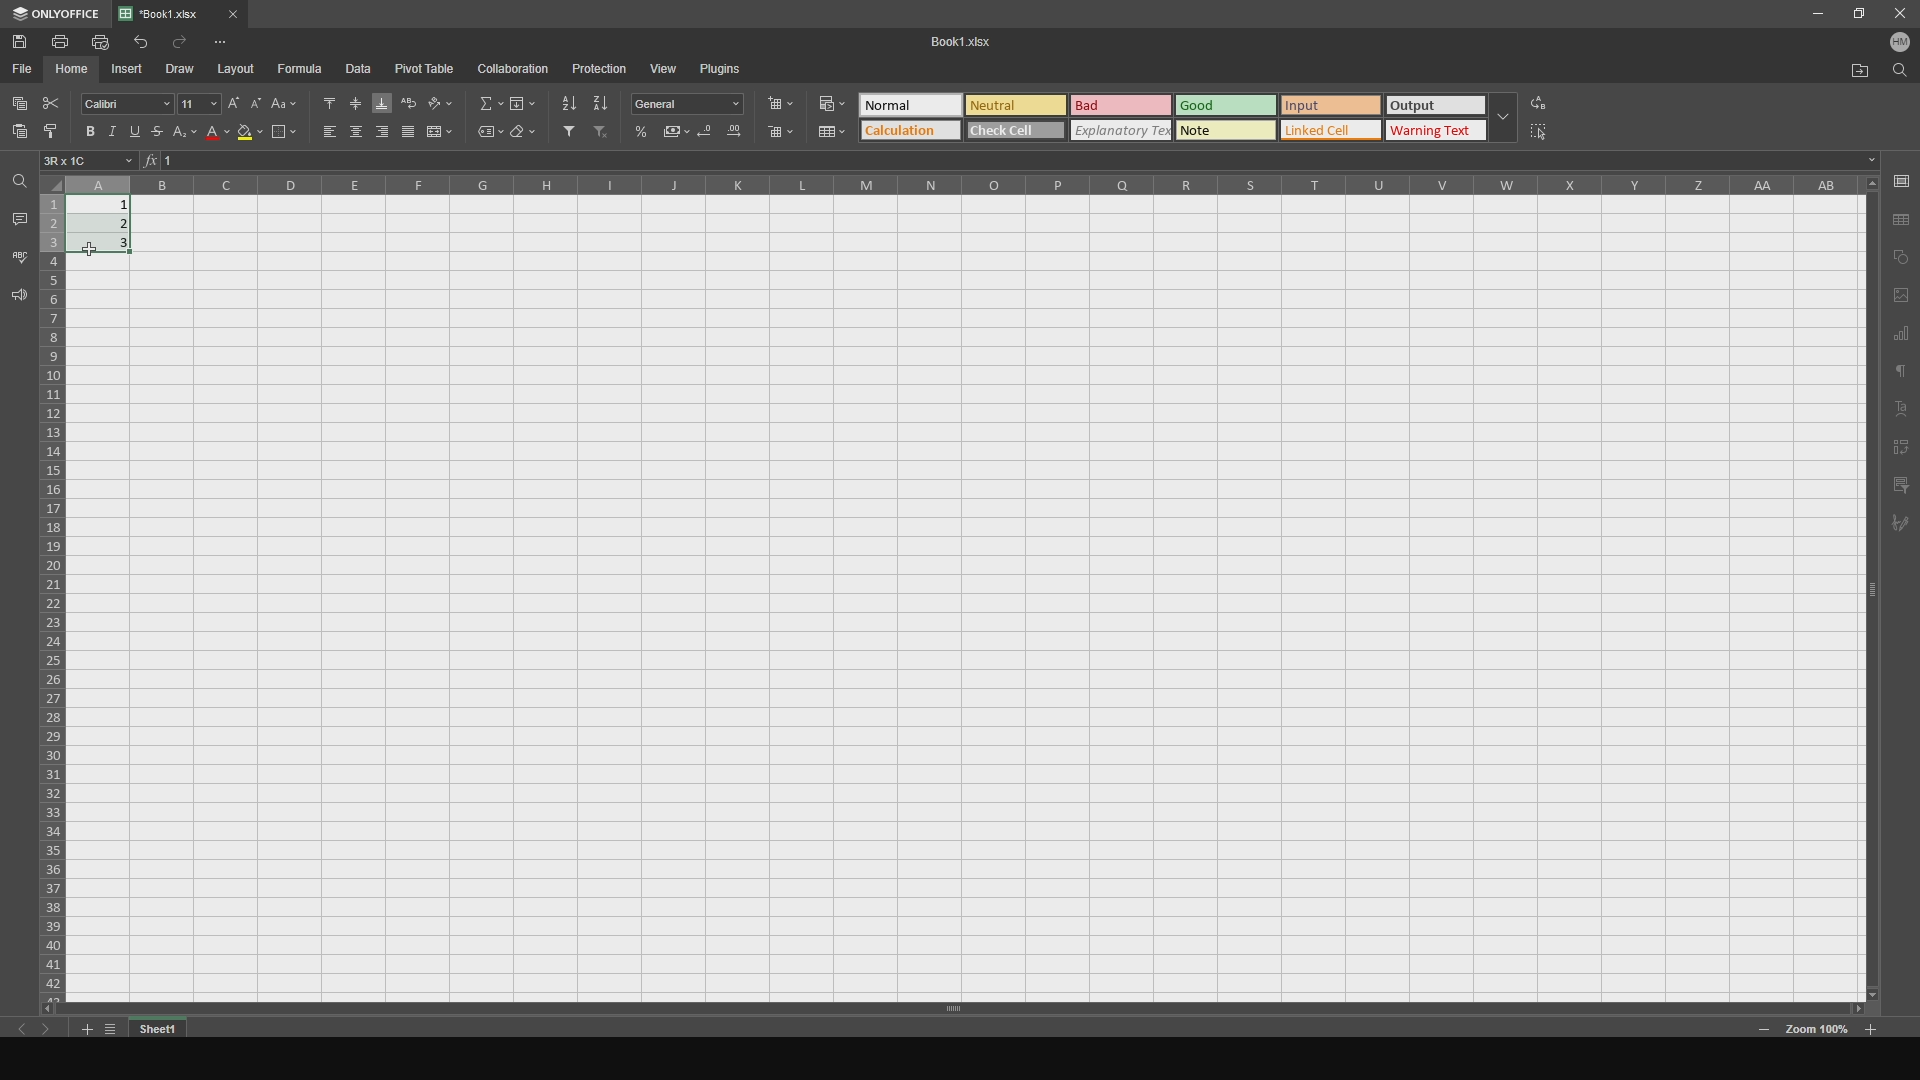 The height and width of the screenshot is (1080, 1920). I want to click on vertical slider, so click(1872, 605).